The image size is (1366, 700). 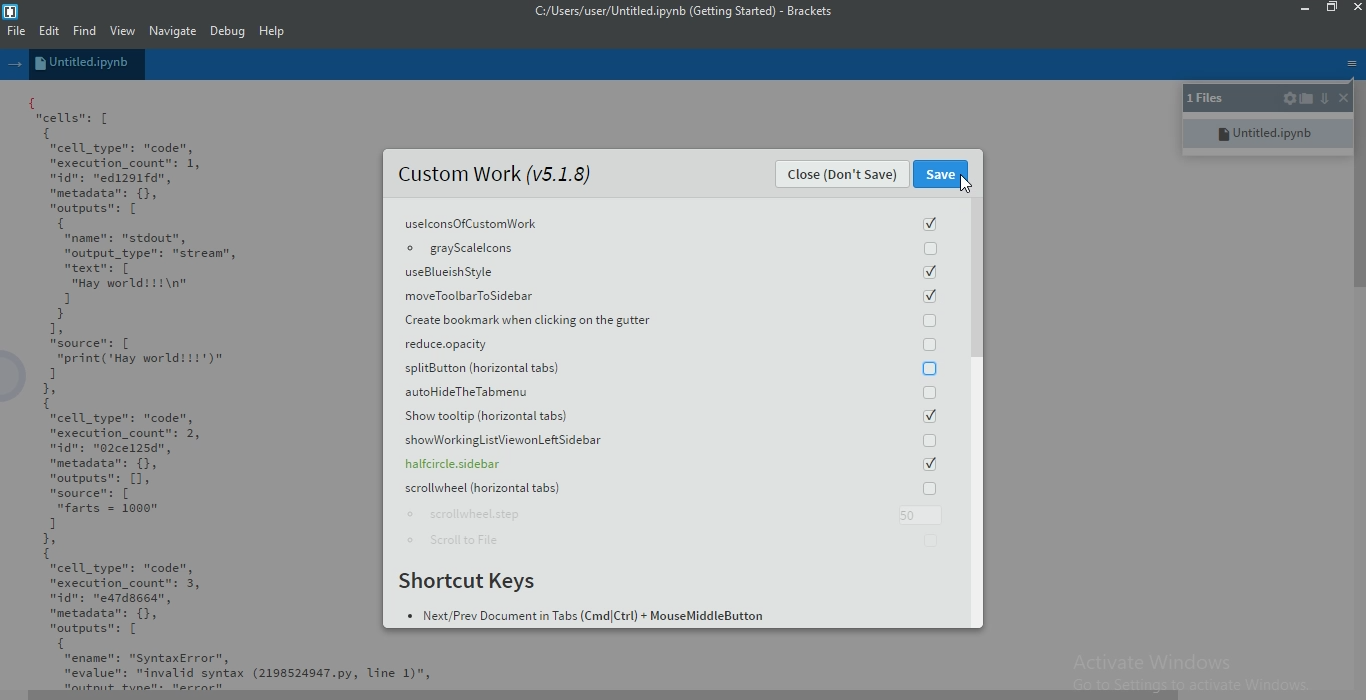 What do you see at coordinates (53, 31) in the screenshot?
I see `Edit` at bounding box center [53, 31].